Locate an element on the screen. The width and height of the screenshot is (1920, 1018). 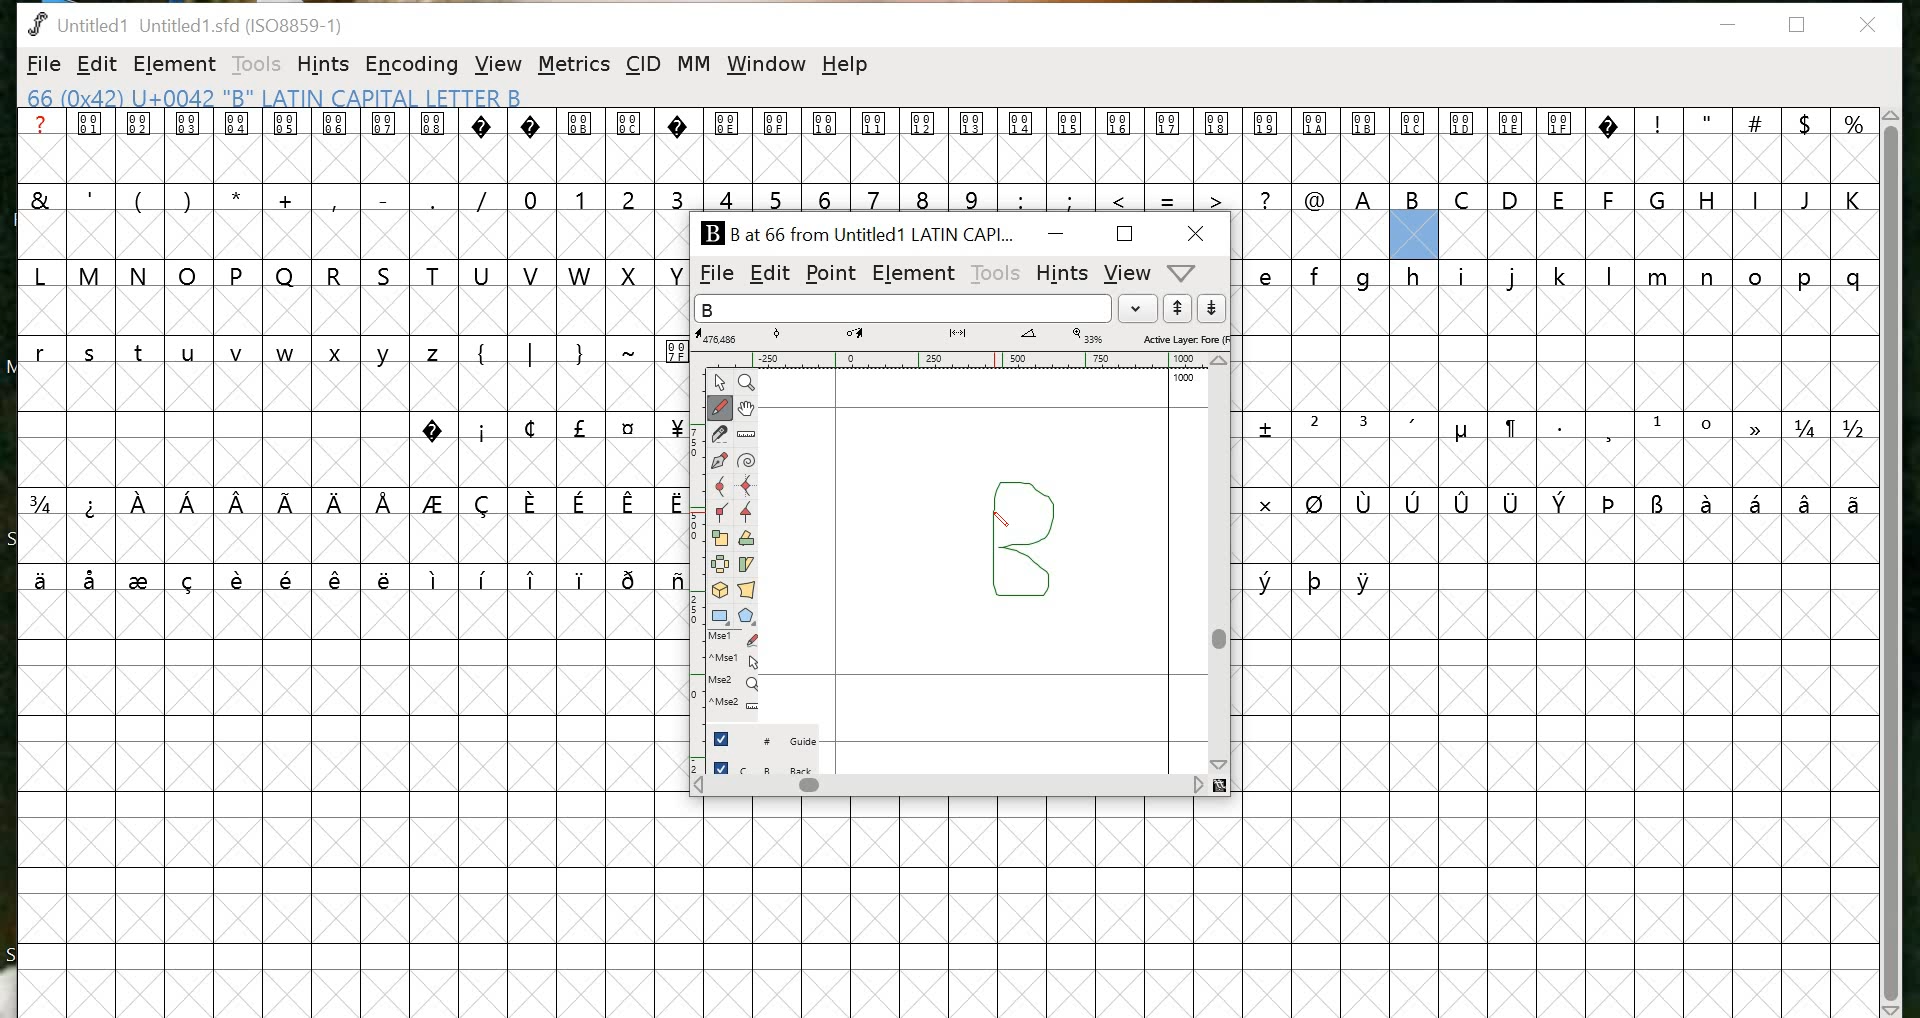
input word list field is located at coordinates (902, 308).